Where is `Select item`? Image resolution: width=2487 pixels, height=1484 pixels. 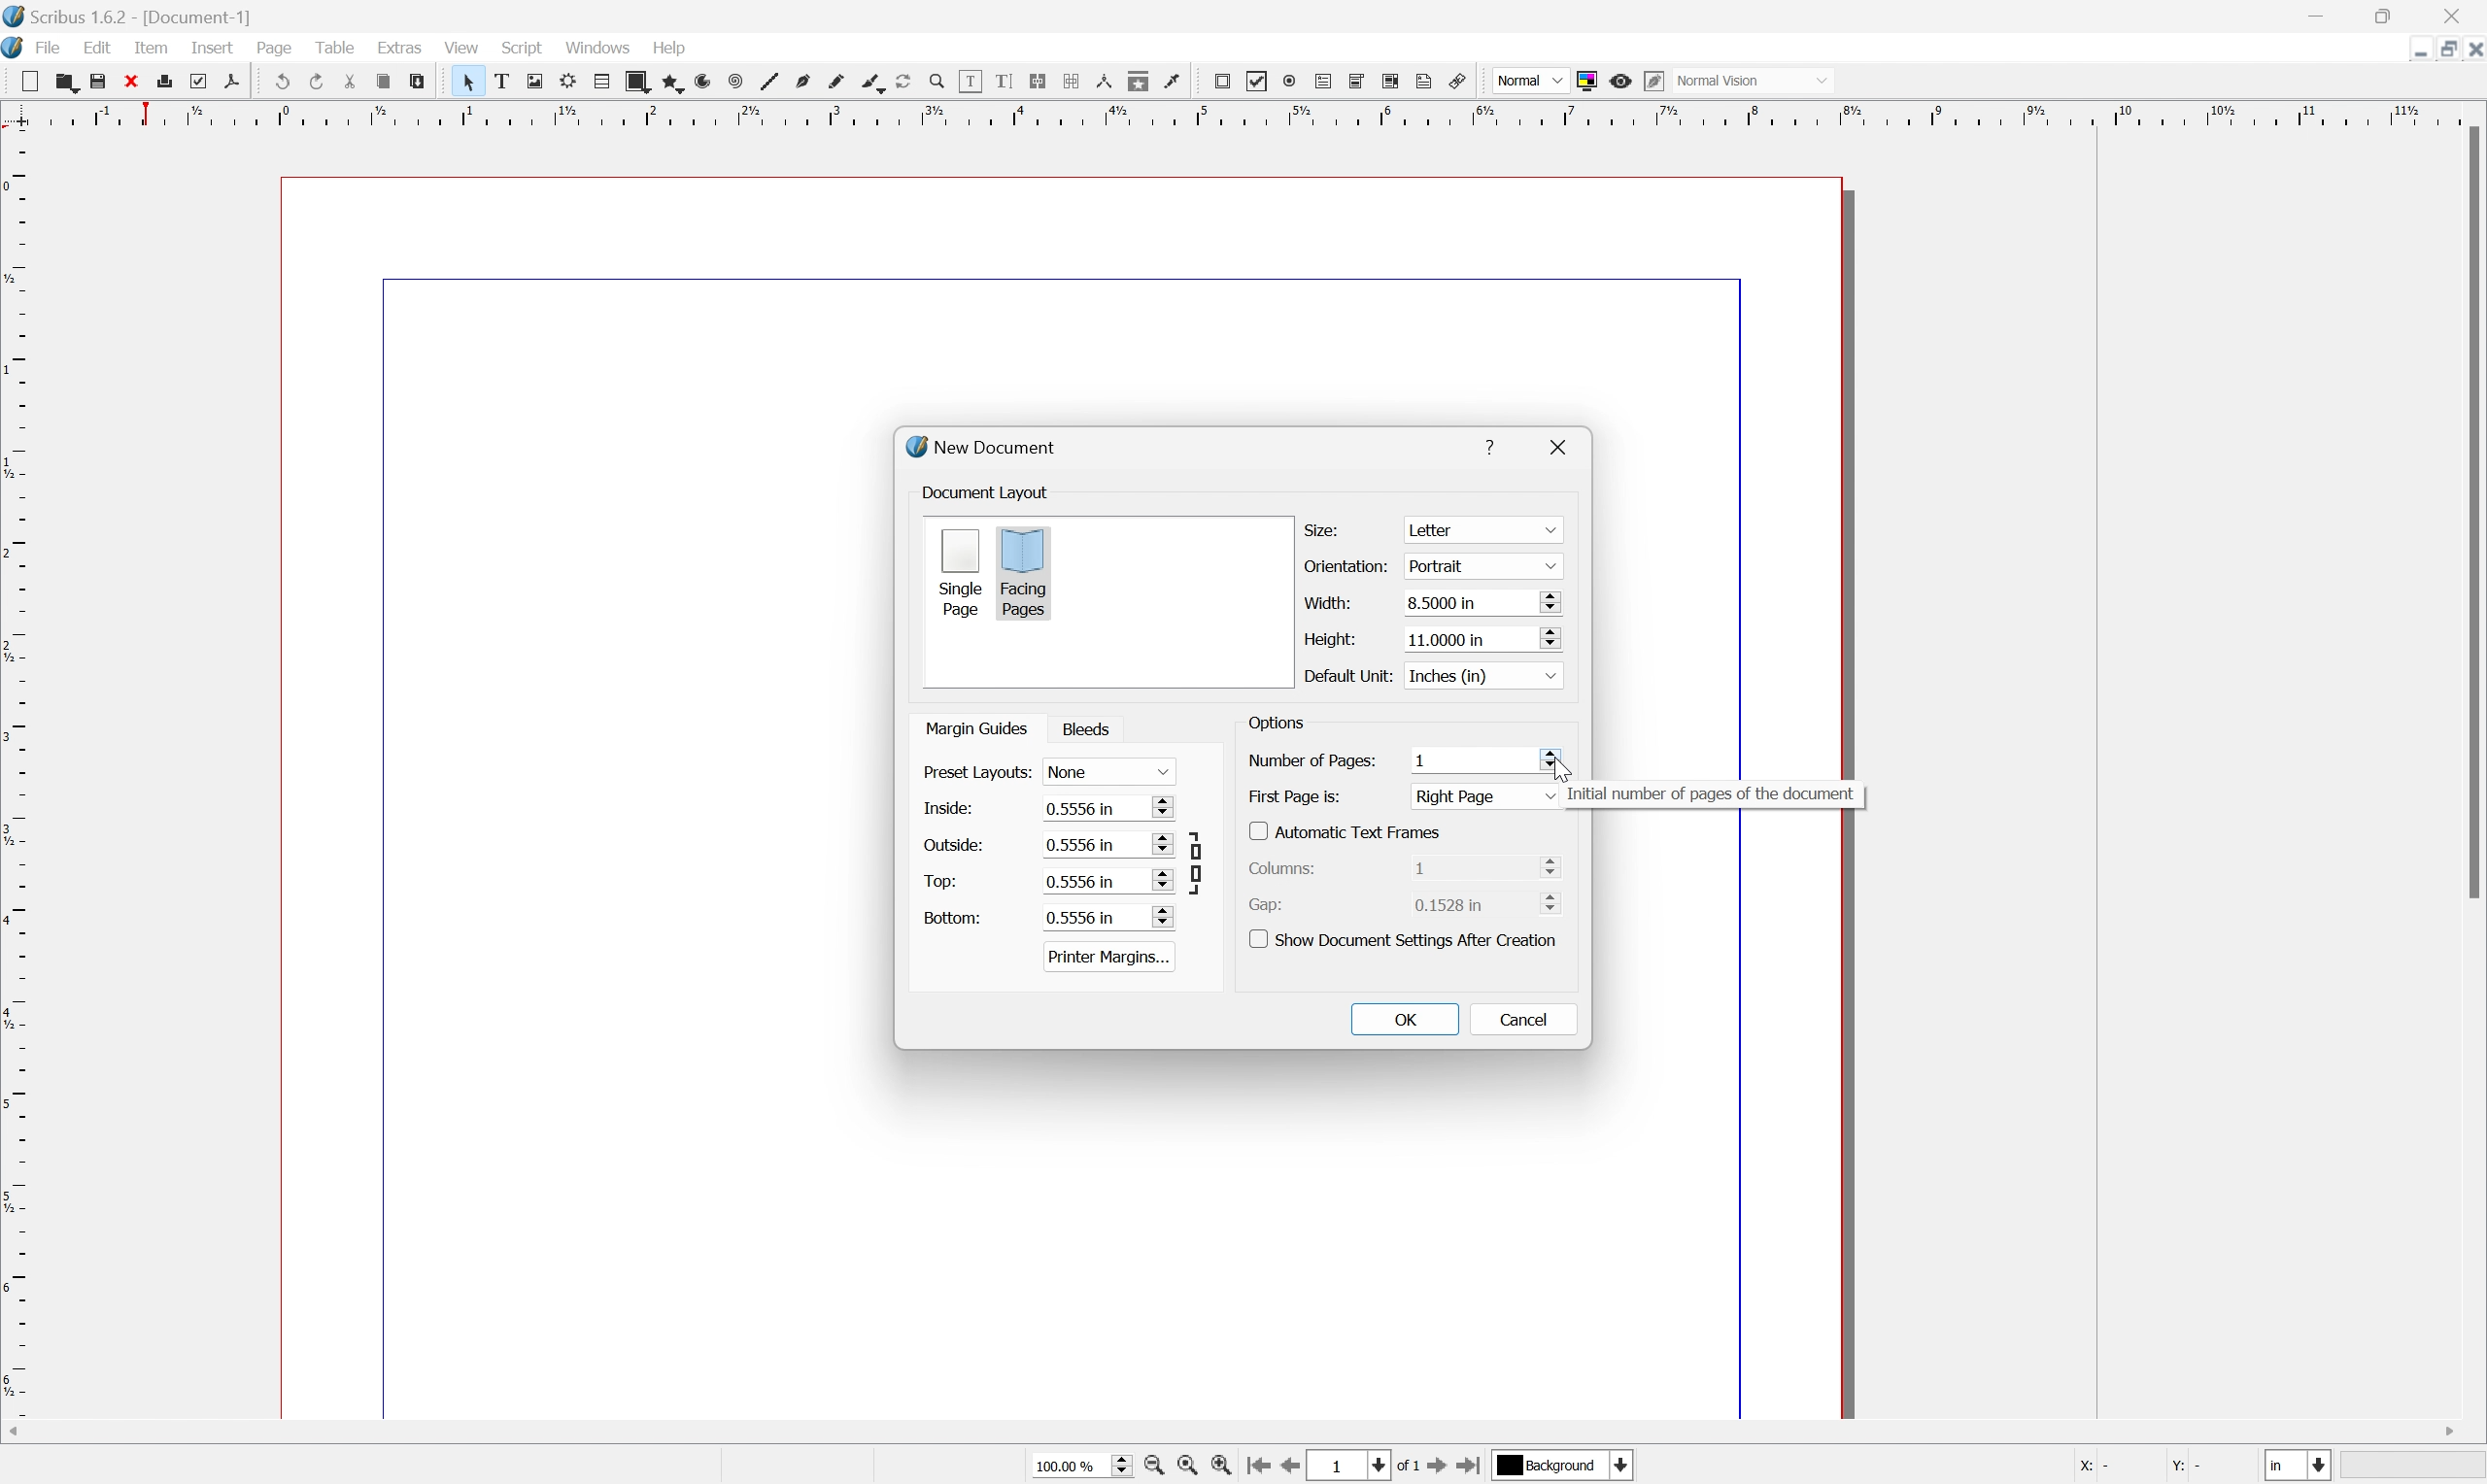
Select item is located at coordinates (468, 81).